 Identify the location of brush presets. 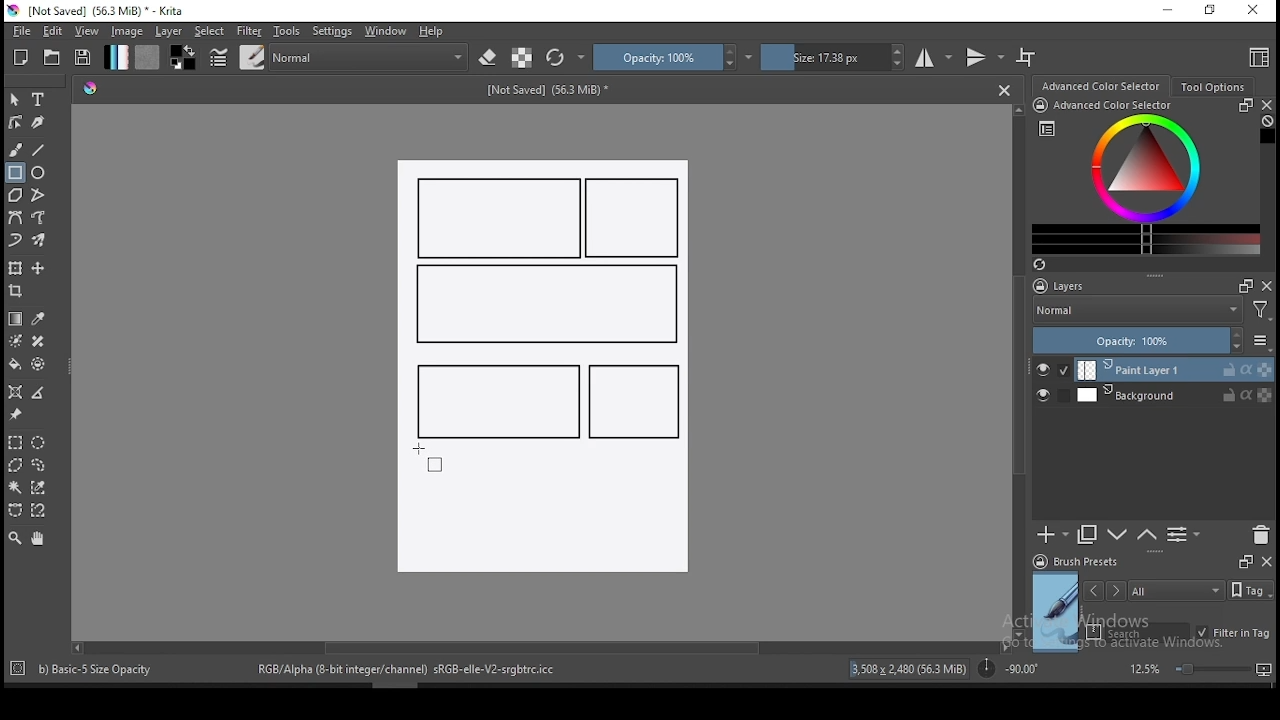
(1082, 562).